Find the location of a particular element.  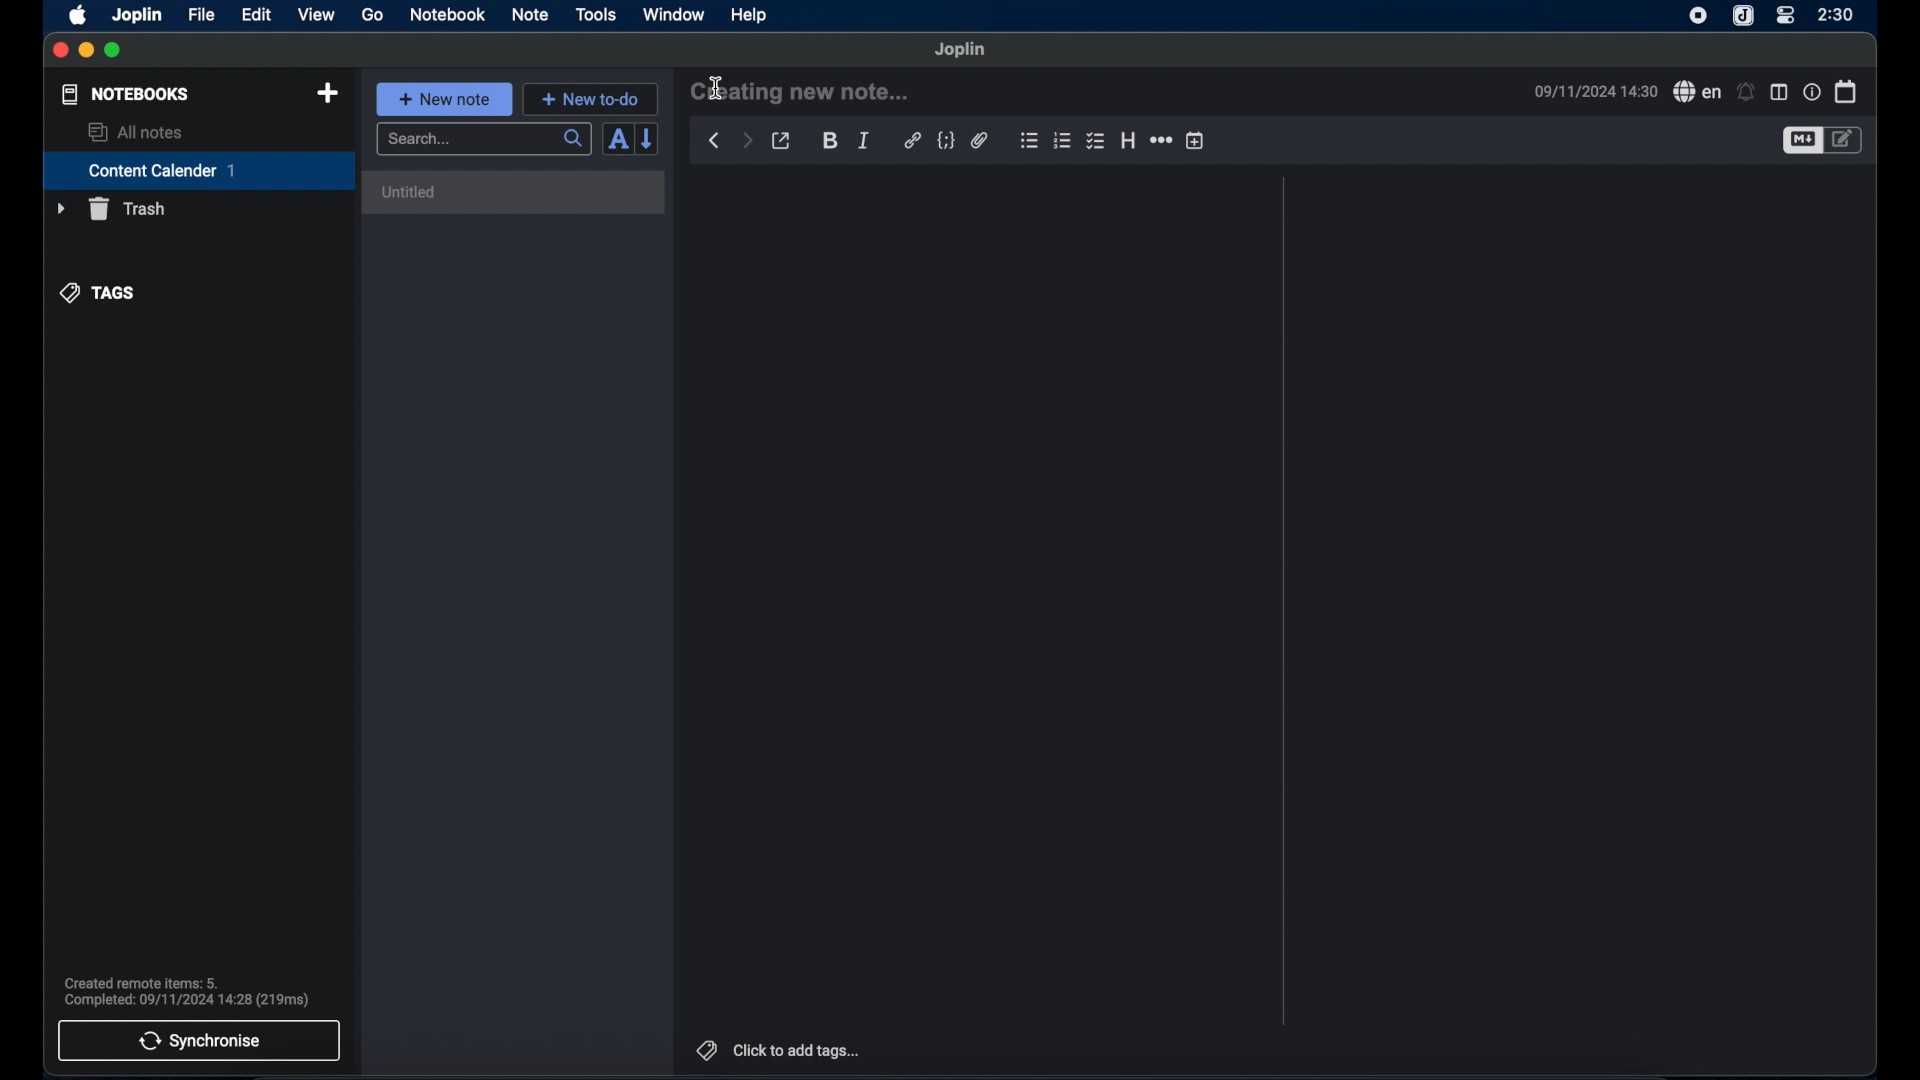

tags is located at coordinates (98, 293).